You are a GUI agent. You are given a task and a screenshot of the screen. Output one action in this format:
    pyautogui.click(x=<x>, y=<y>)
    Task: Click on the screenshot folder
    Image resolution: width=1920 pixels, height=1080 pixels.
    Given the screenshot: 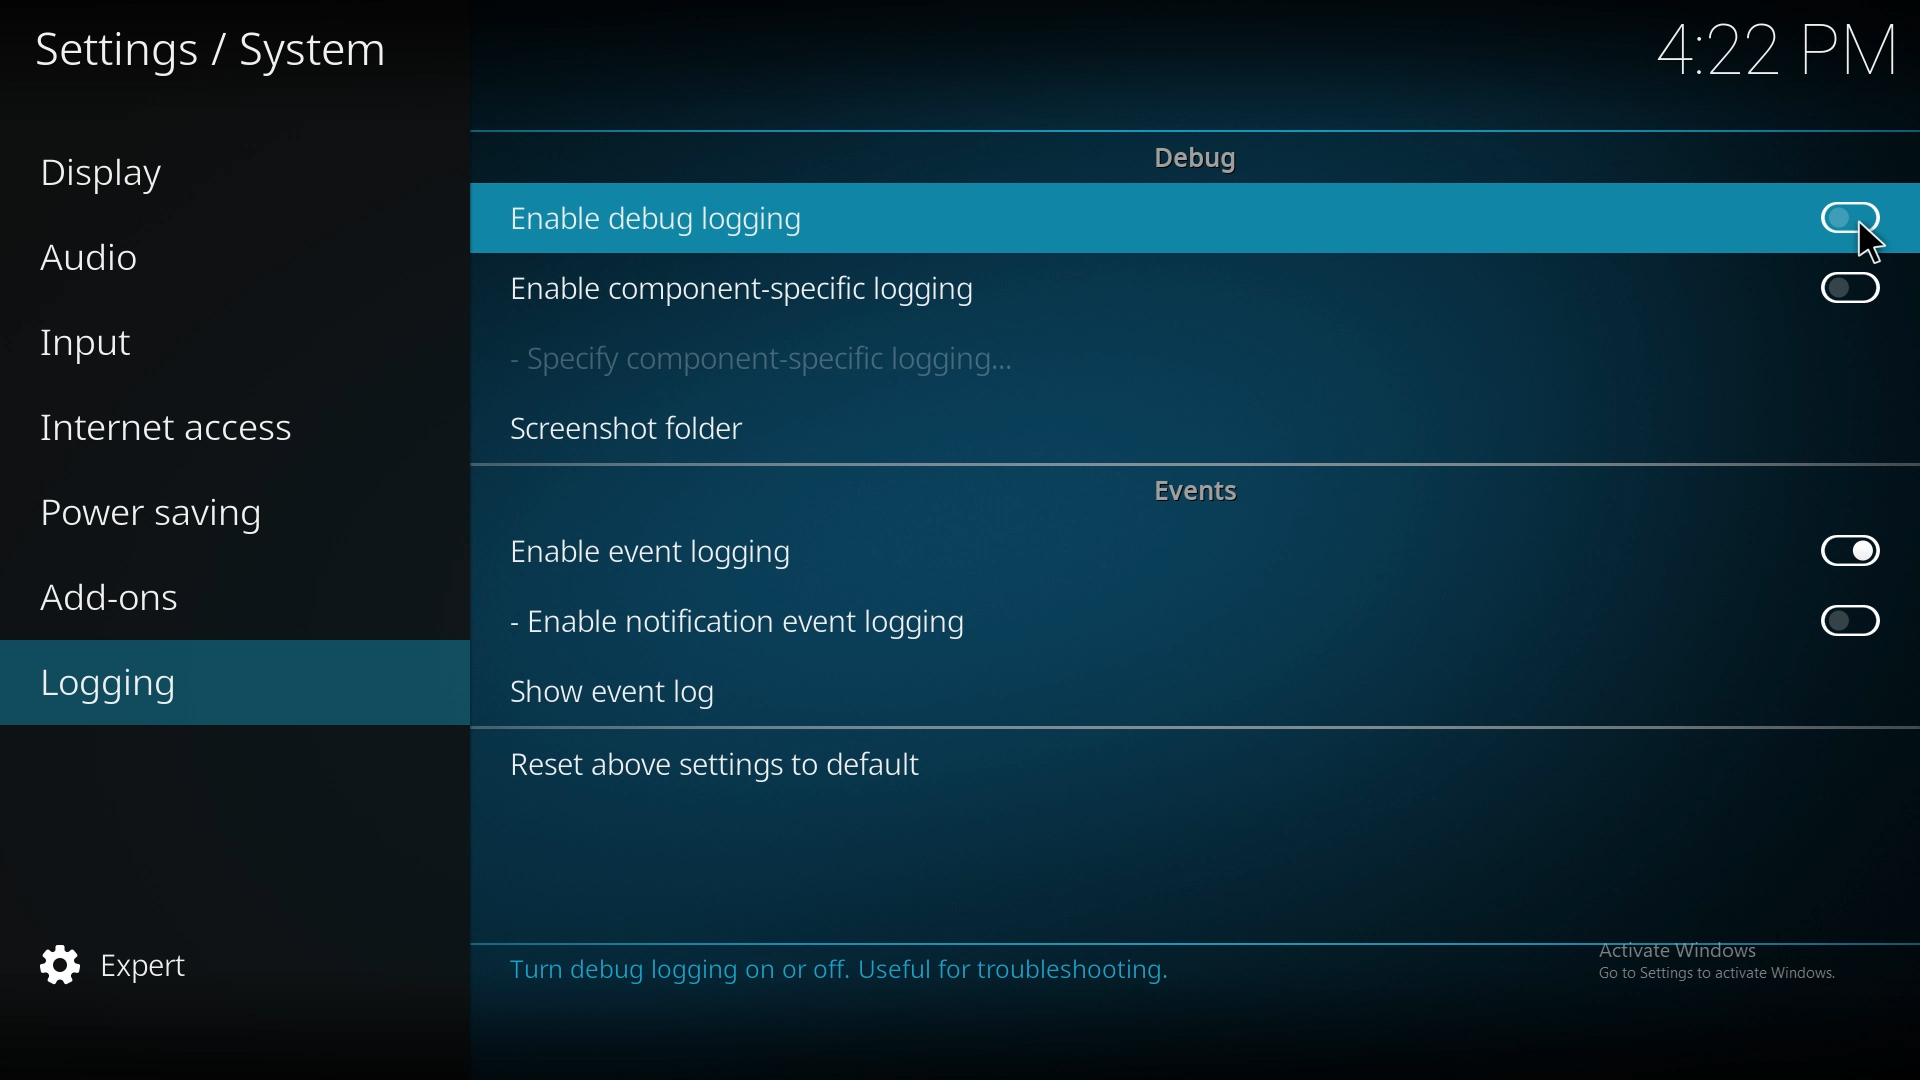 What is the action you would take?
    pyautogui.click(x=628, y=428)
    